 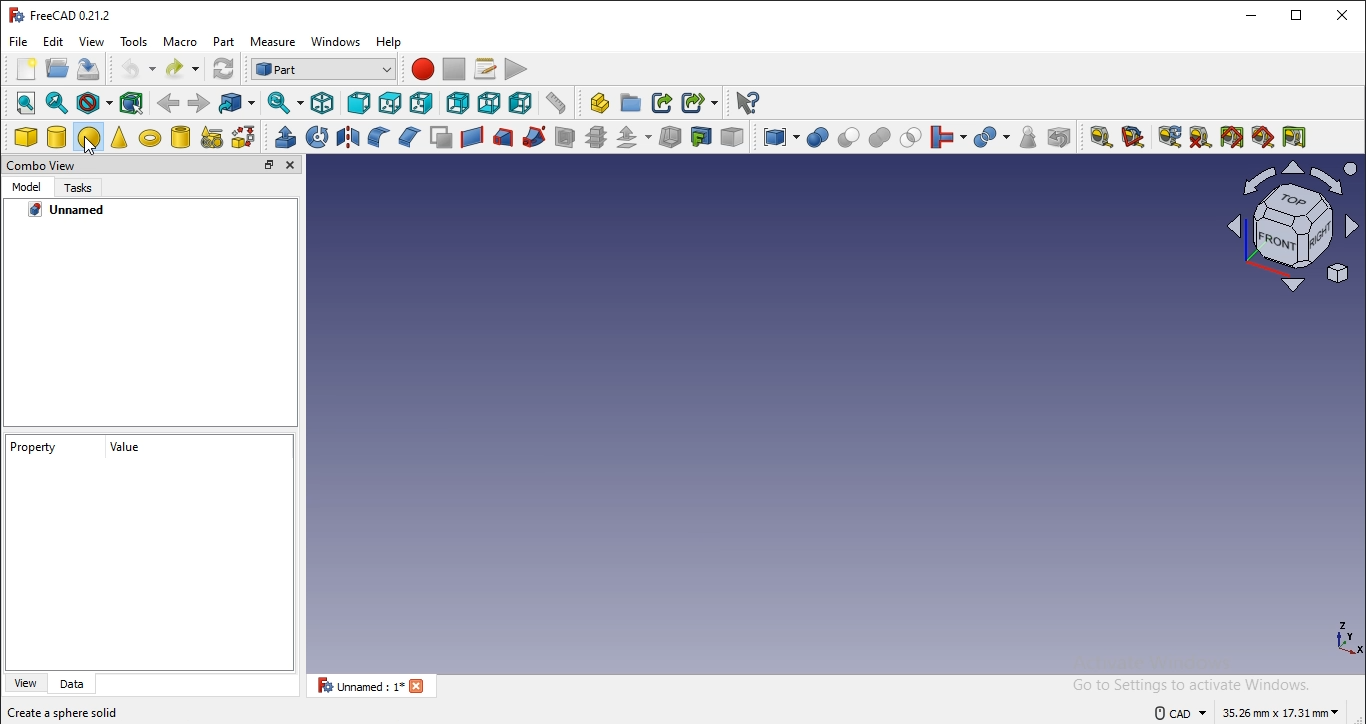 I want to click on clear all, so click(x=1200, y=137).